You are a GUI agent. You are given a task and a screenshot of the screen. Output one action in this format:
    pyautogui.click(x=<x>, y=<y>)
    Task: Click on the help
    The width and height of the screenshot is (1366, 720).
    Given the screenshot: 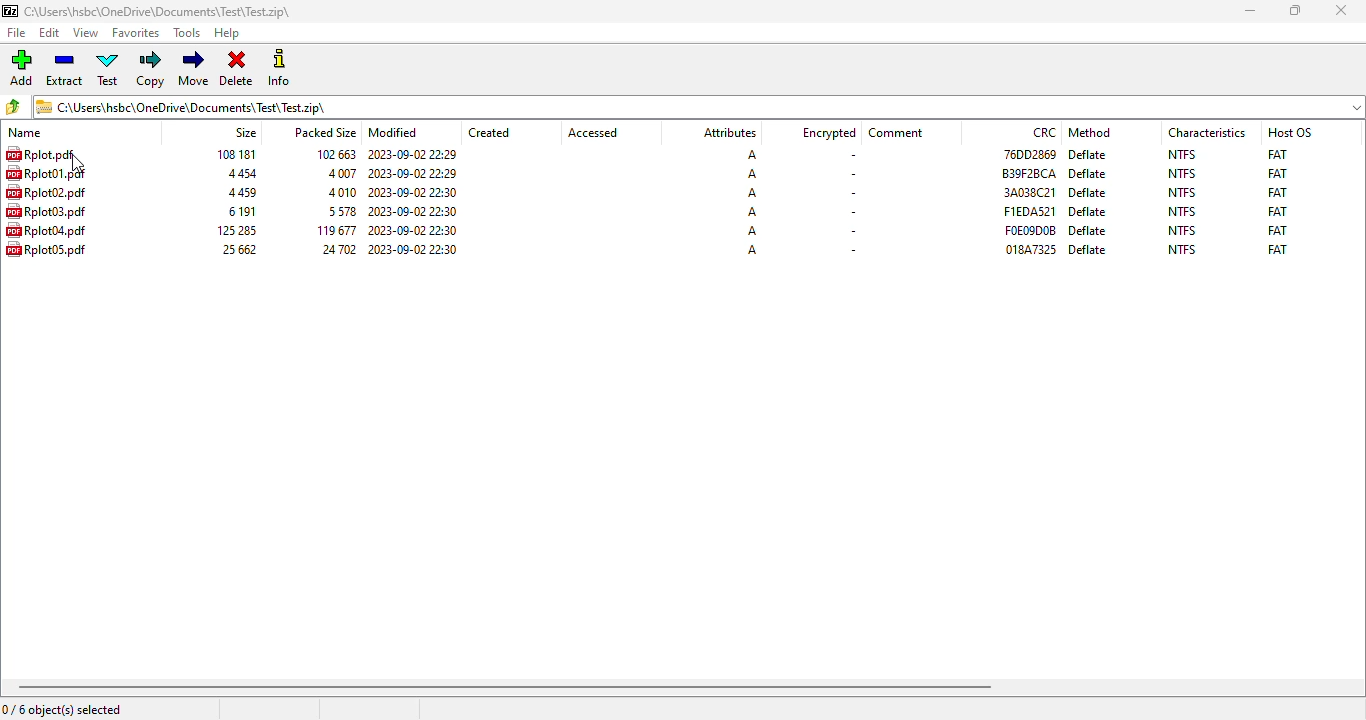 What is the action you would take?
    pyautogui.click(x=227, y=34)
    